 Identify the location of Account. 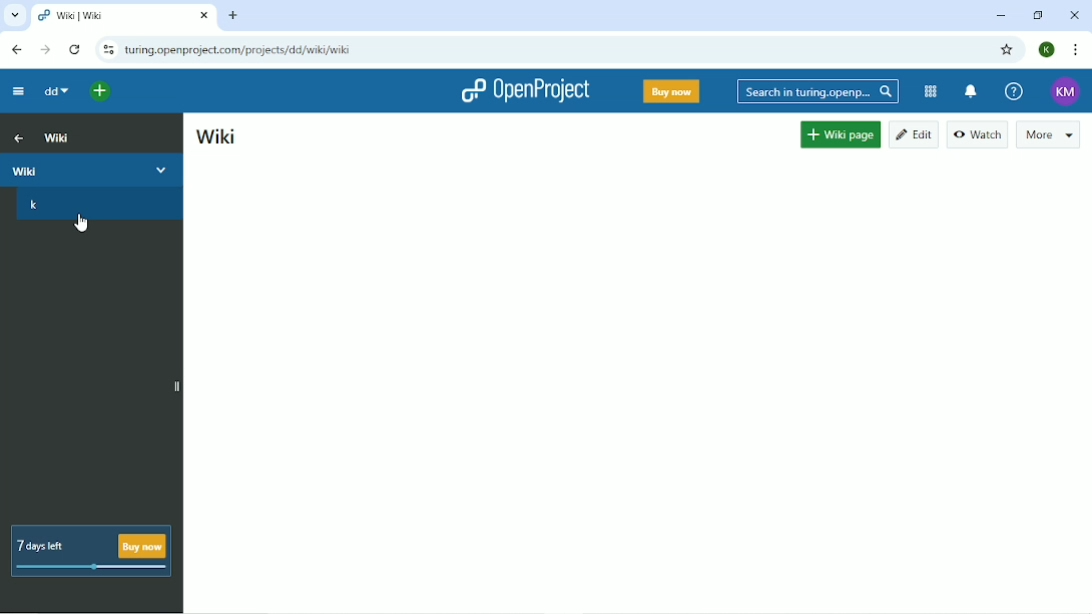
(1047, 49).